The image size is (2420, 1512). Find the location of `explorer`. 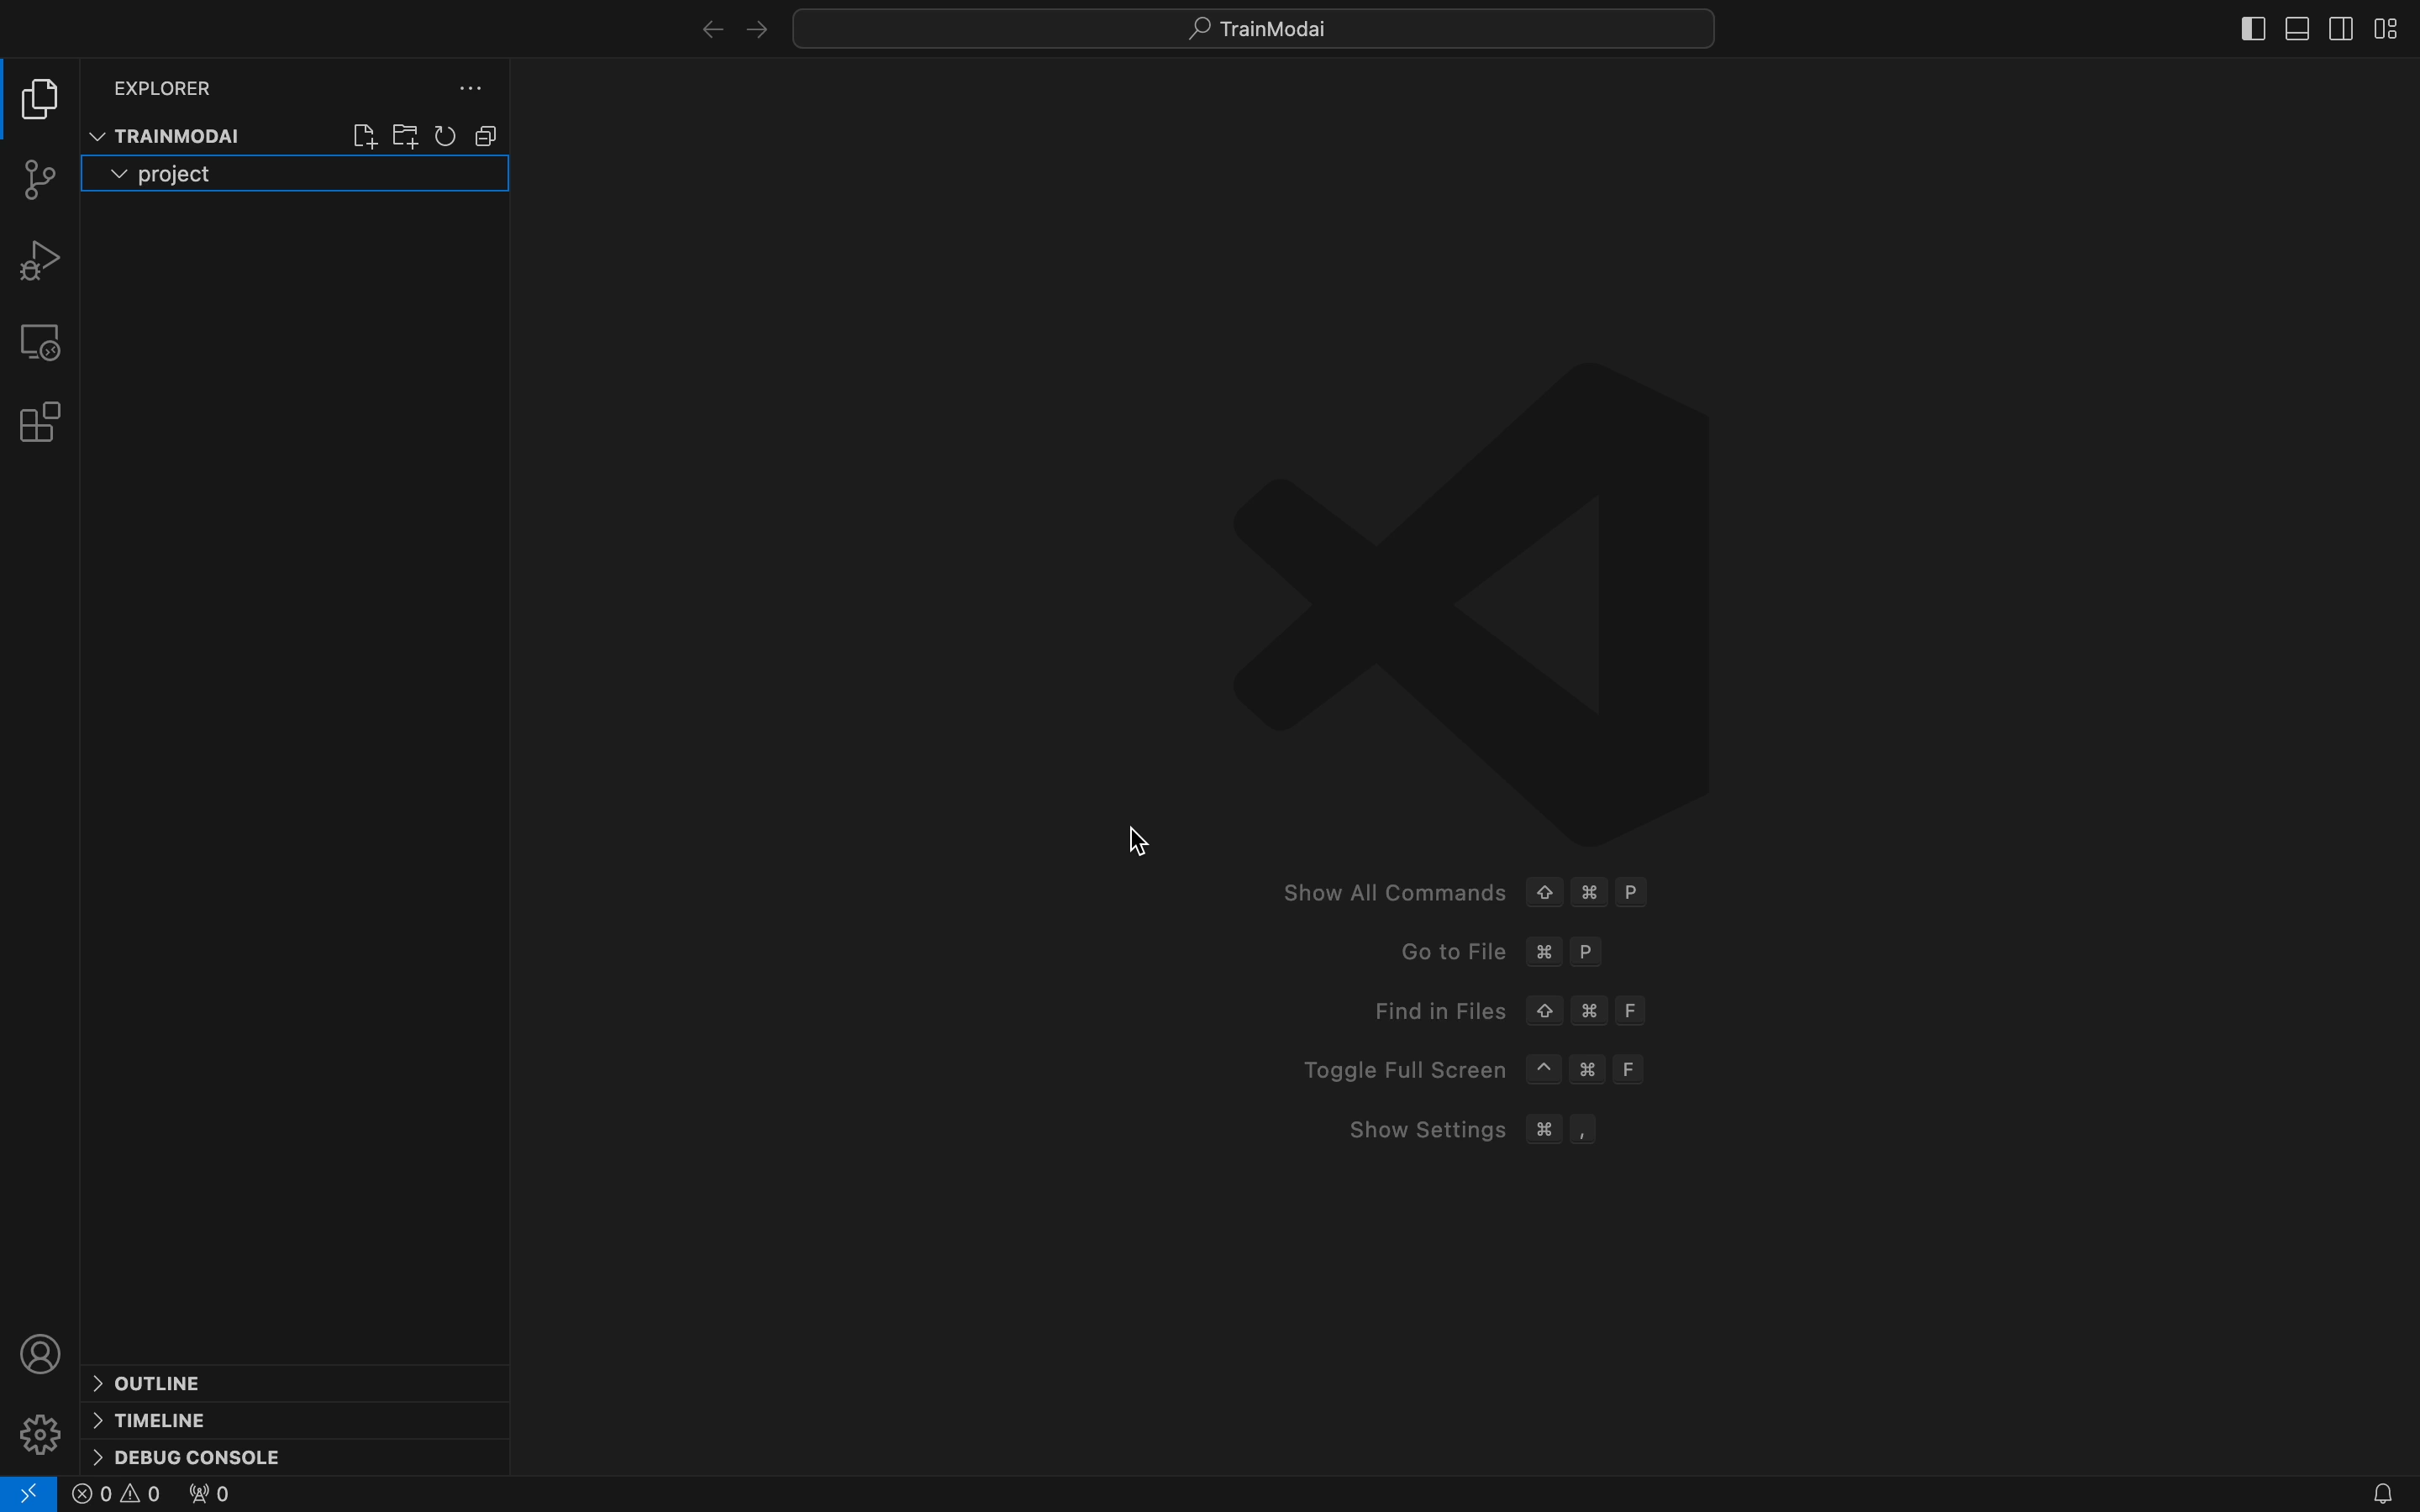

explorer is located at coordinates (170, 84).